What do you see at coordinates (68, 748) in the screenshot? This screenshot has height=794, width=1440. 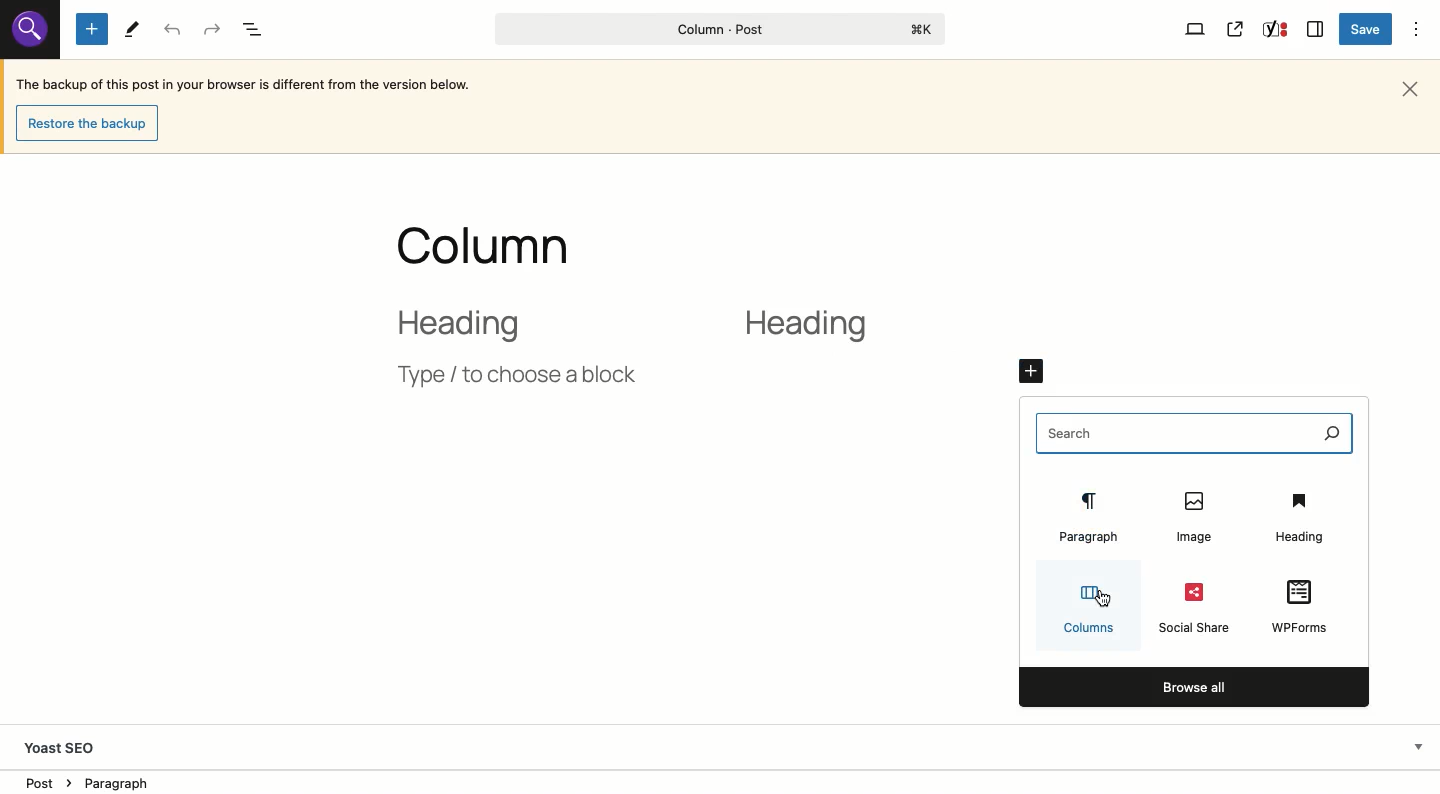 I see `Yoast SEO` at bounding box center [68, 748].